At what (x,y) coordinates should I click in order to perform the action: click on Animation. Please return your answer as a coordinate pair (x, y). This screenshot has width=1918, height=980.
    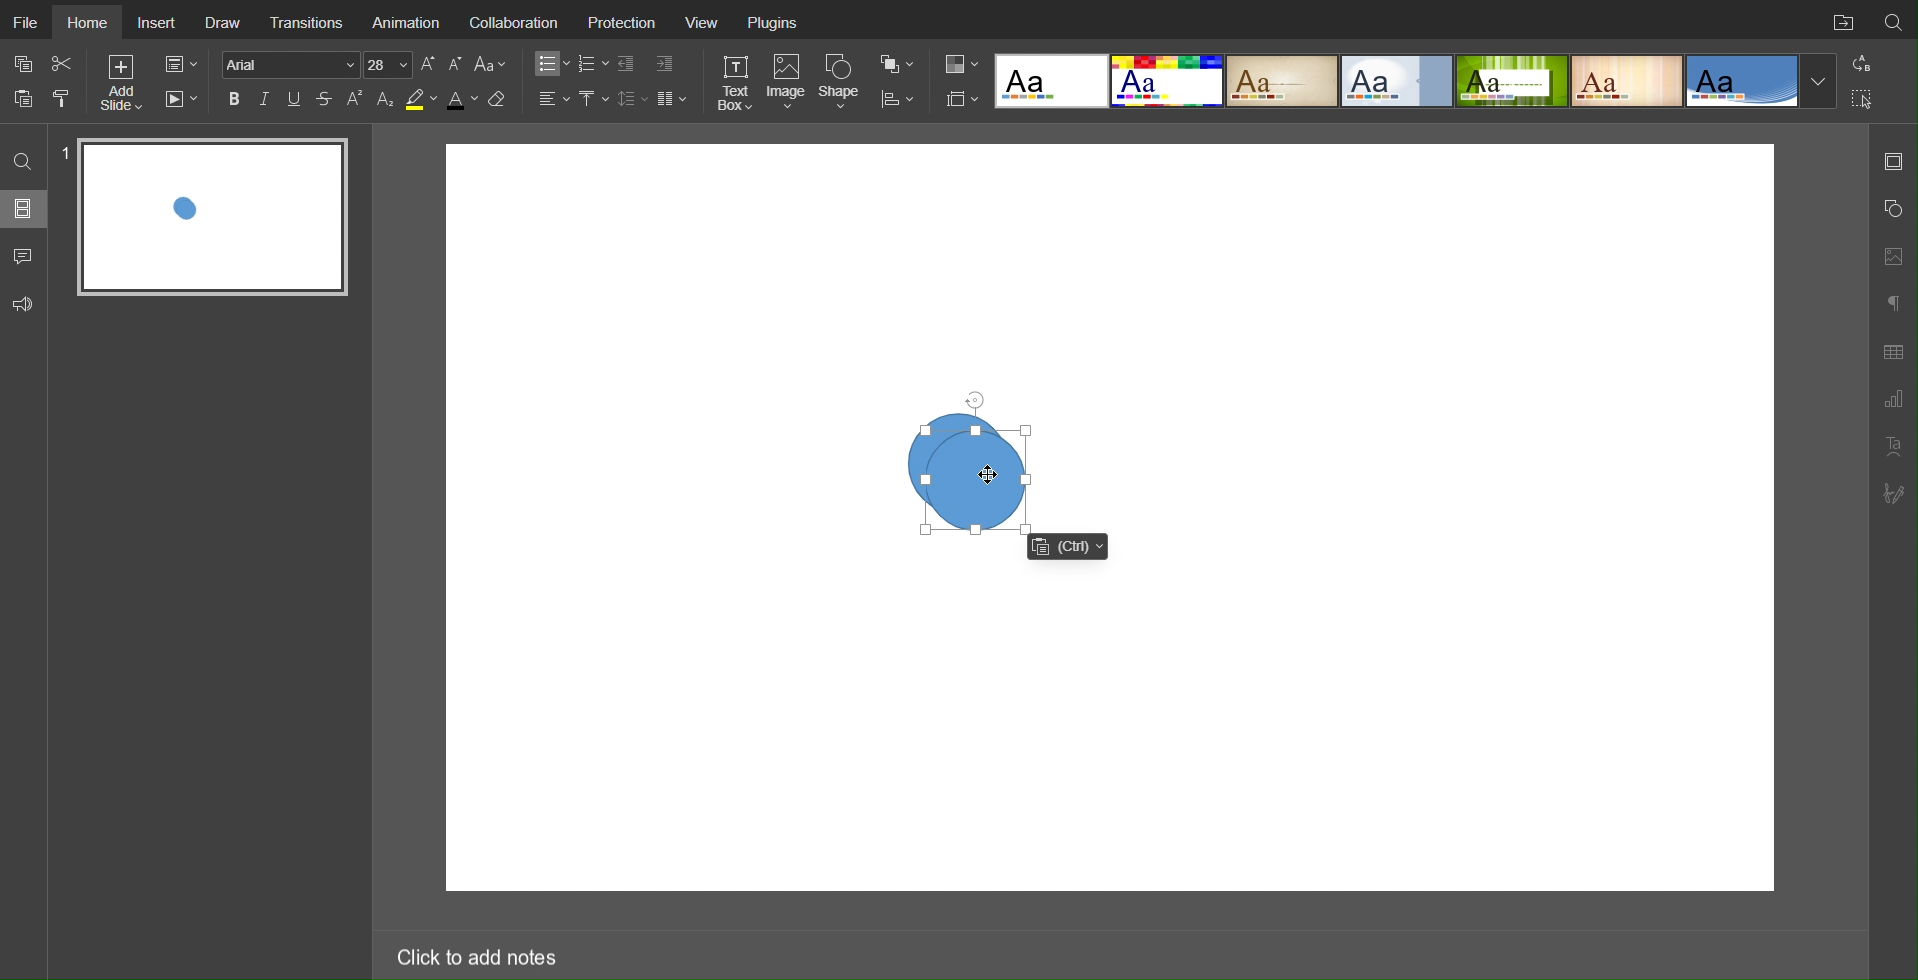
    Looking at the image, I should click on (410, 21).